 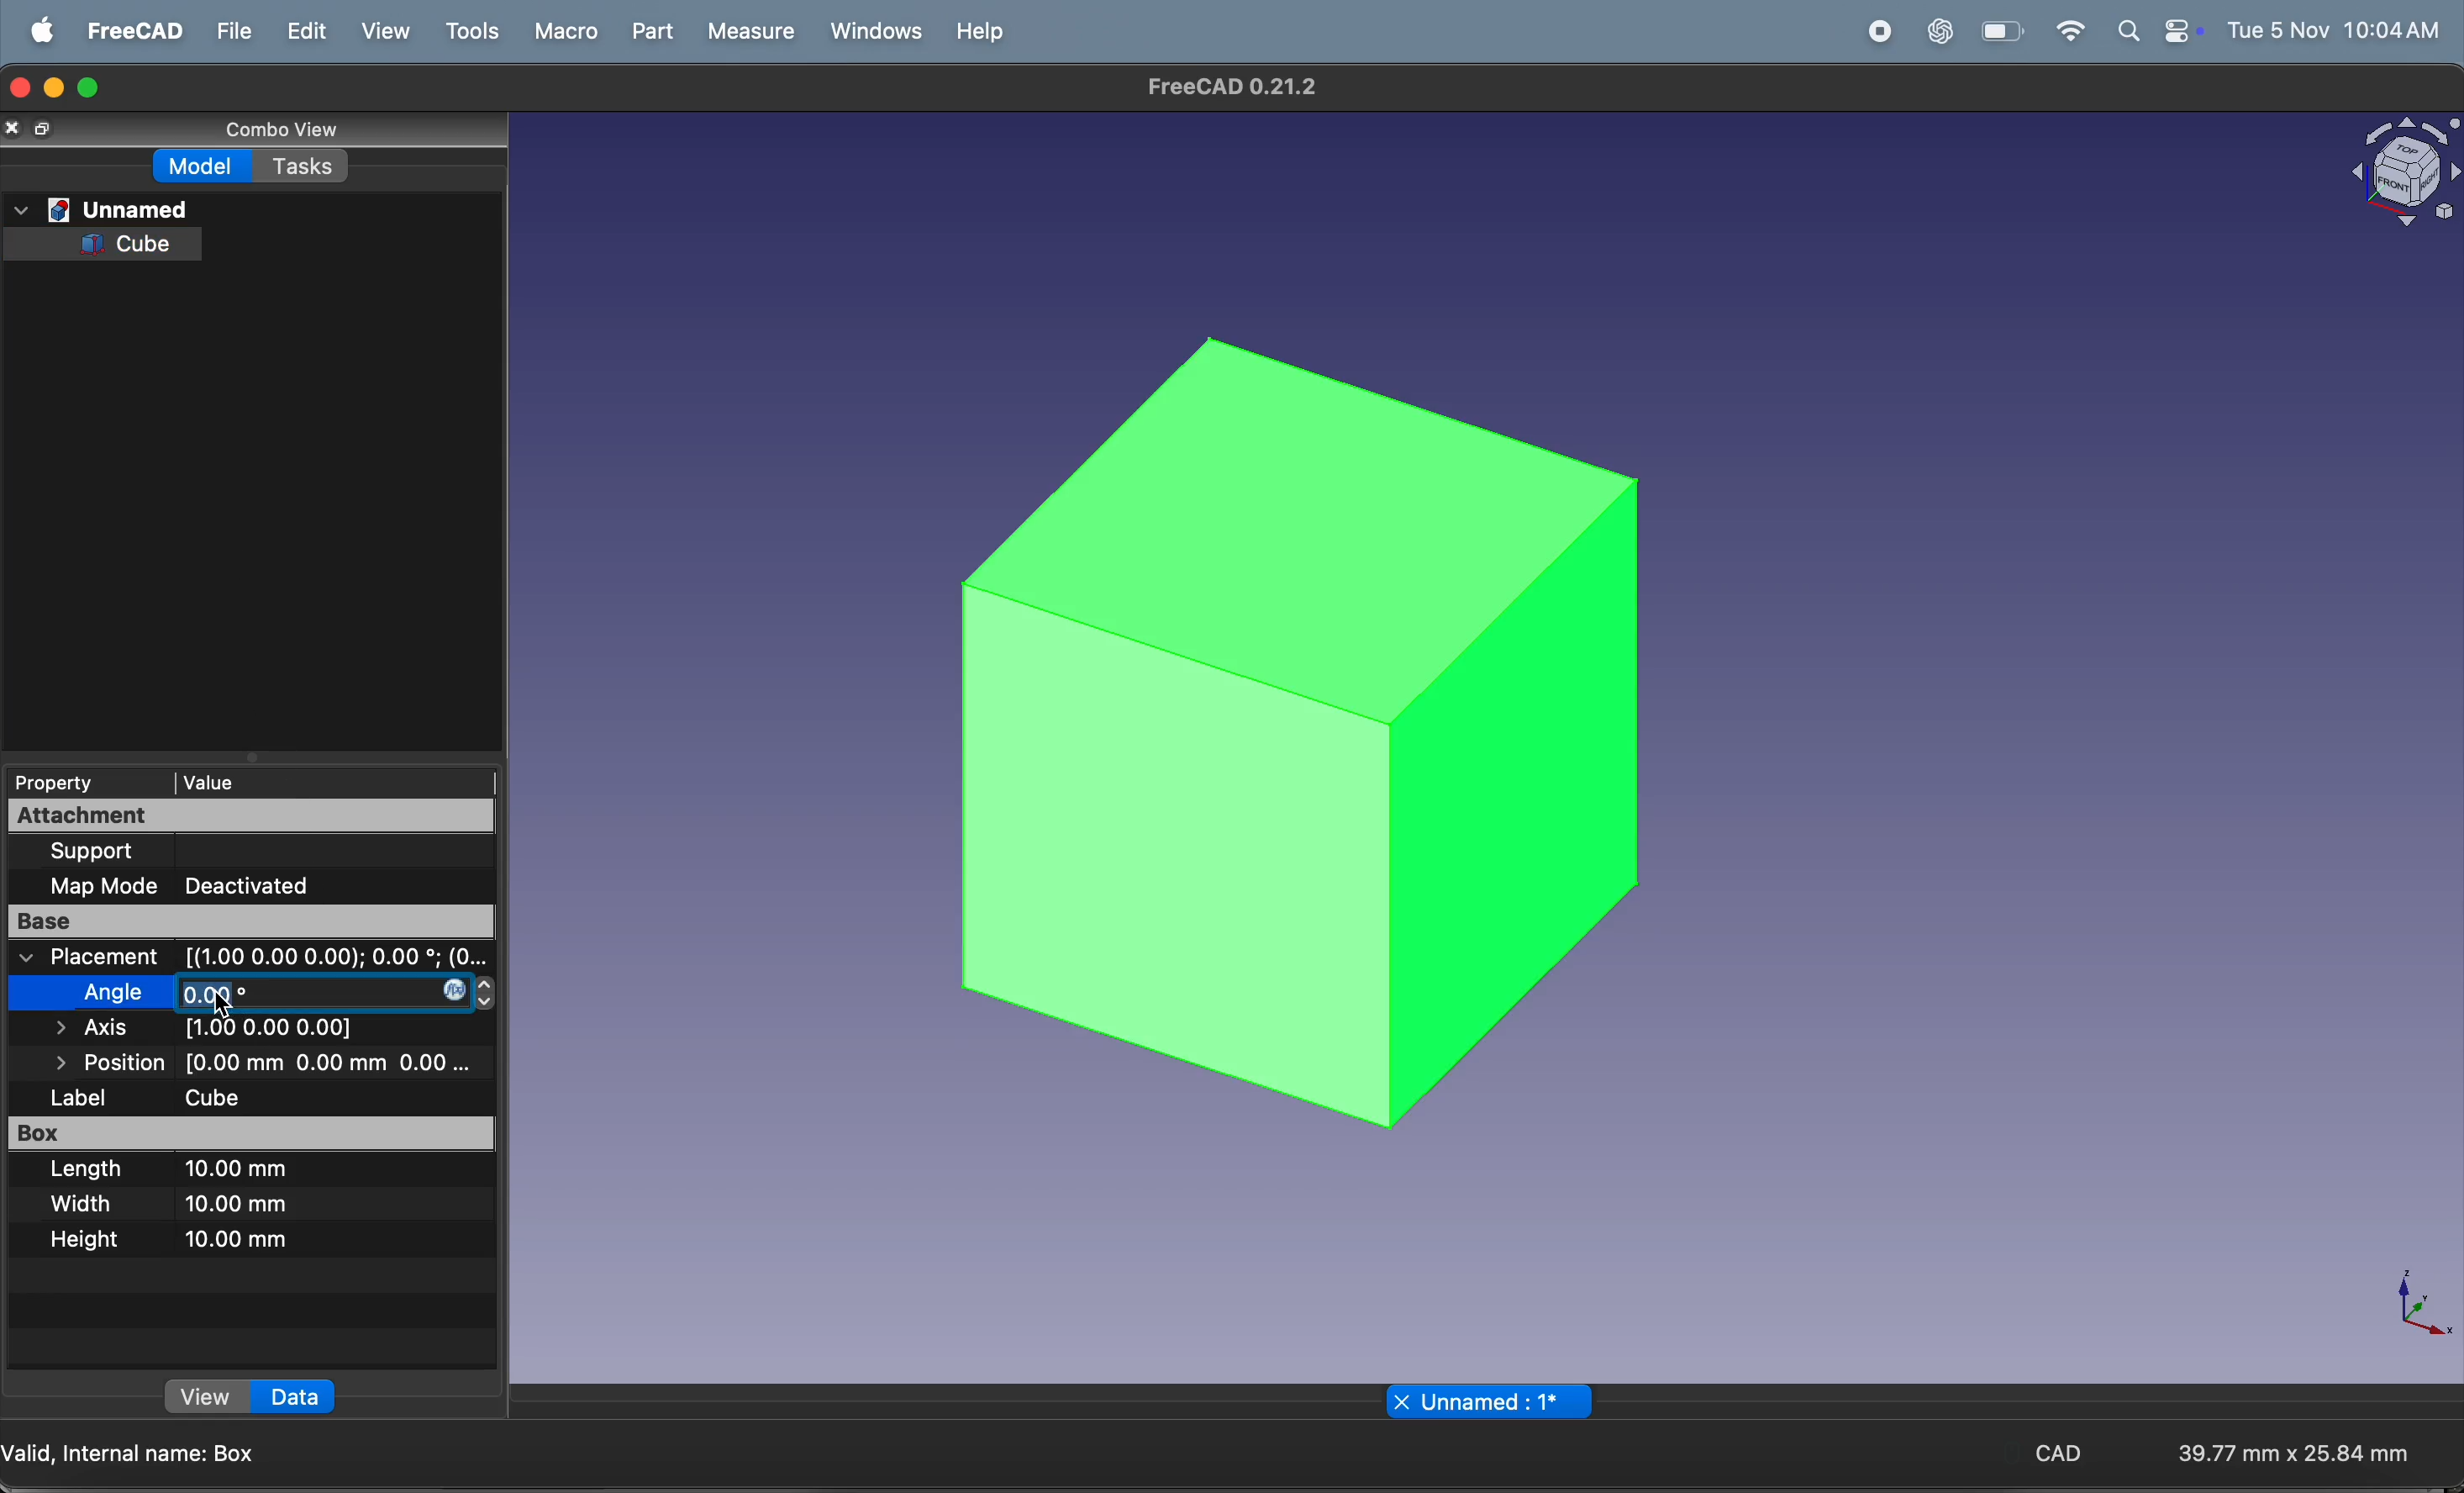 I want to click on support, so click(x=245, y=851).